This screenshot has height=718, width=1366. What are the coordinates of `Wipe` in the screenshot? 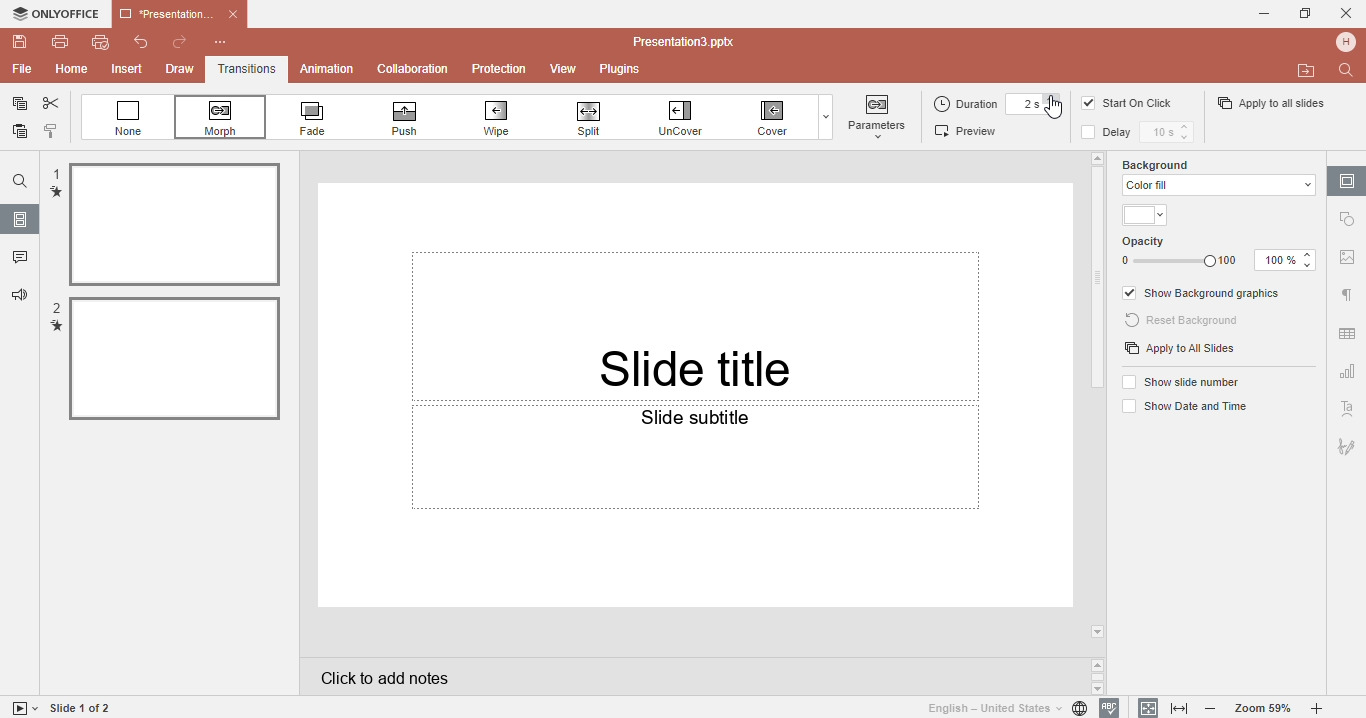 It's located at (508, 117).